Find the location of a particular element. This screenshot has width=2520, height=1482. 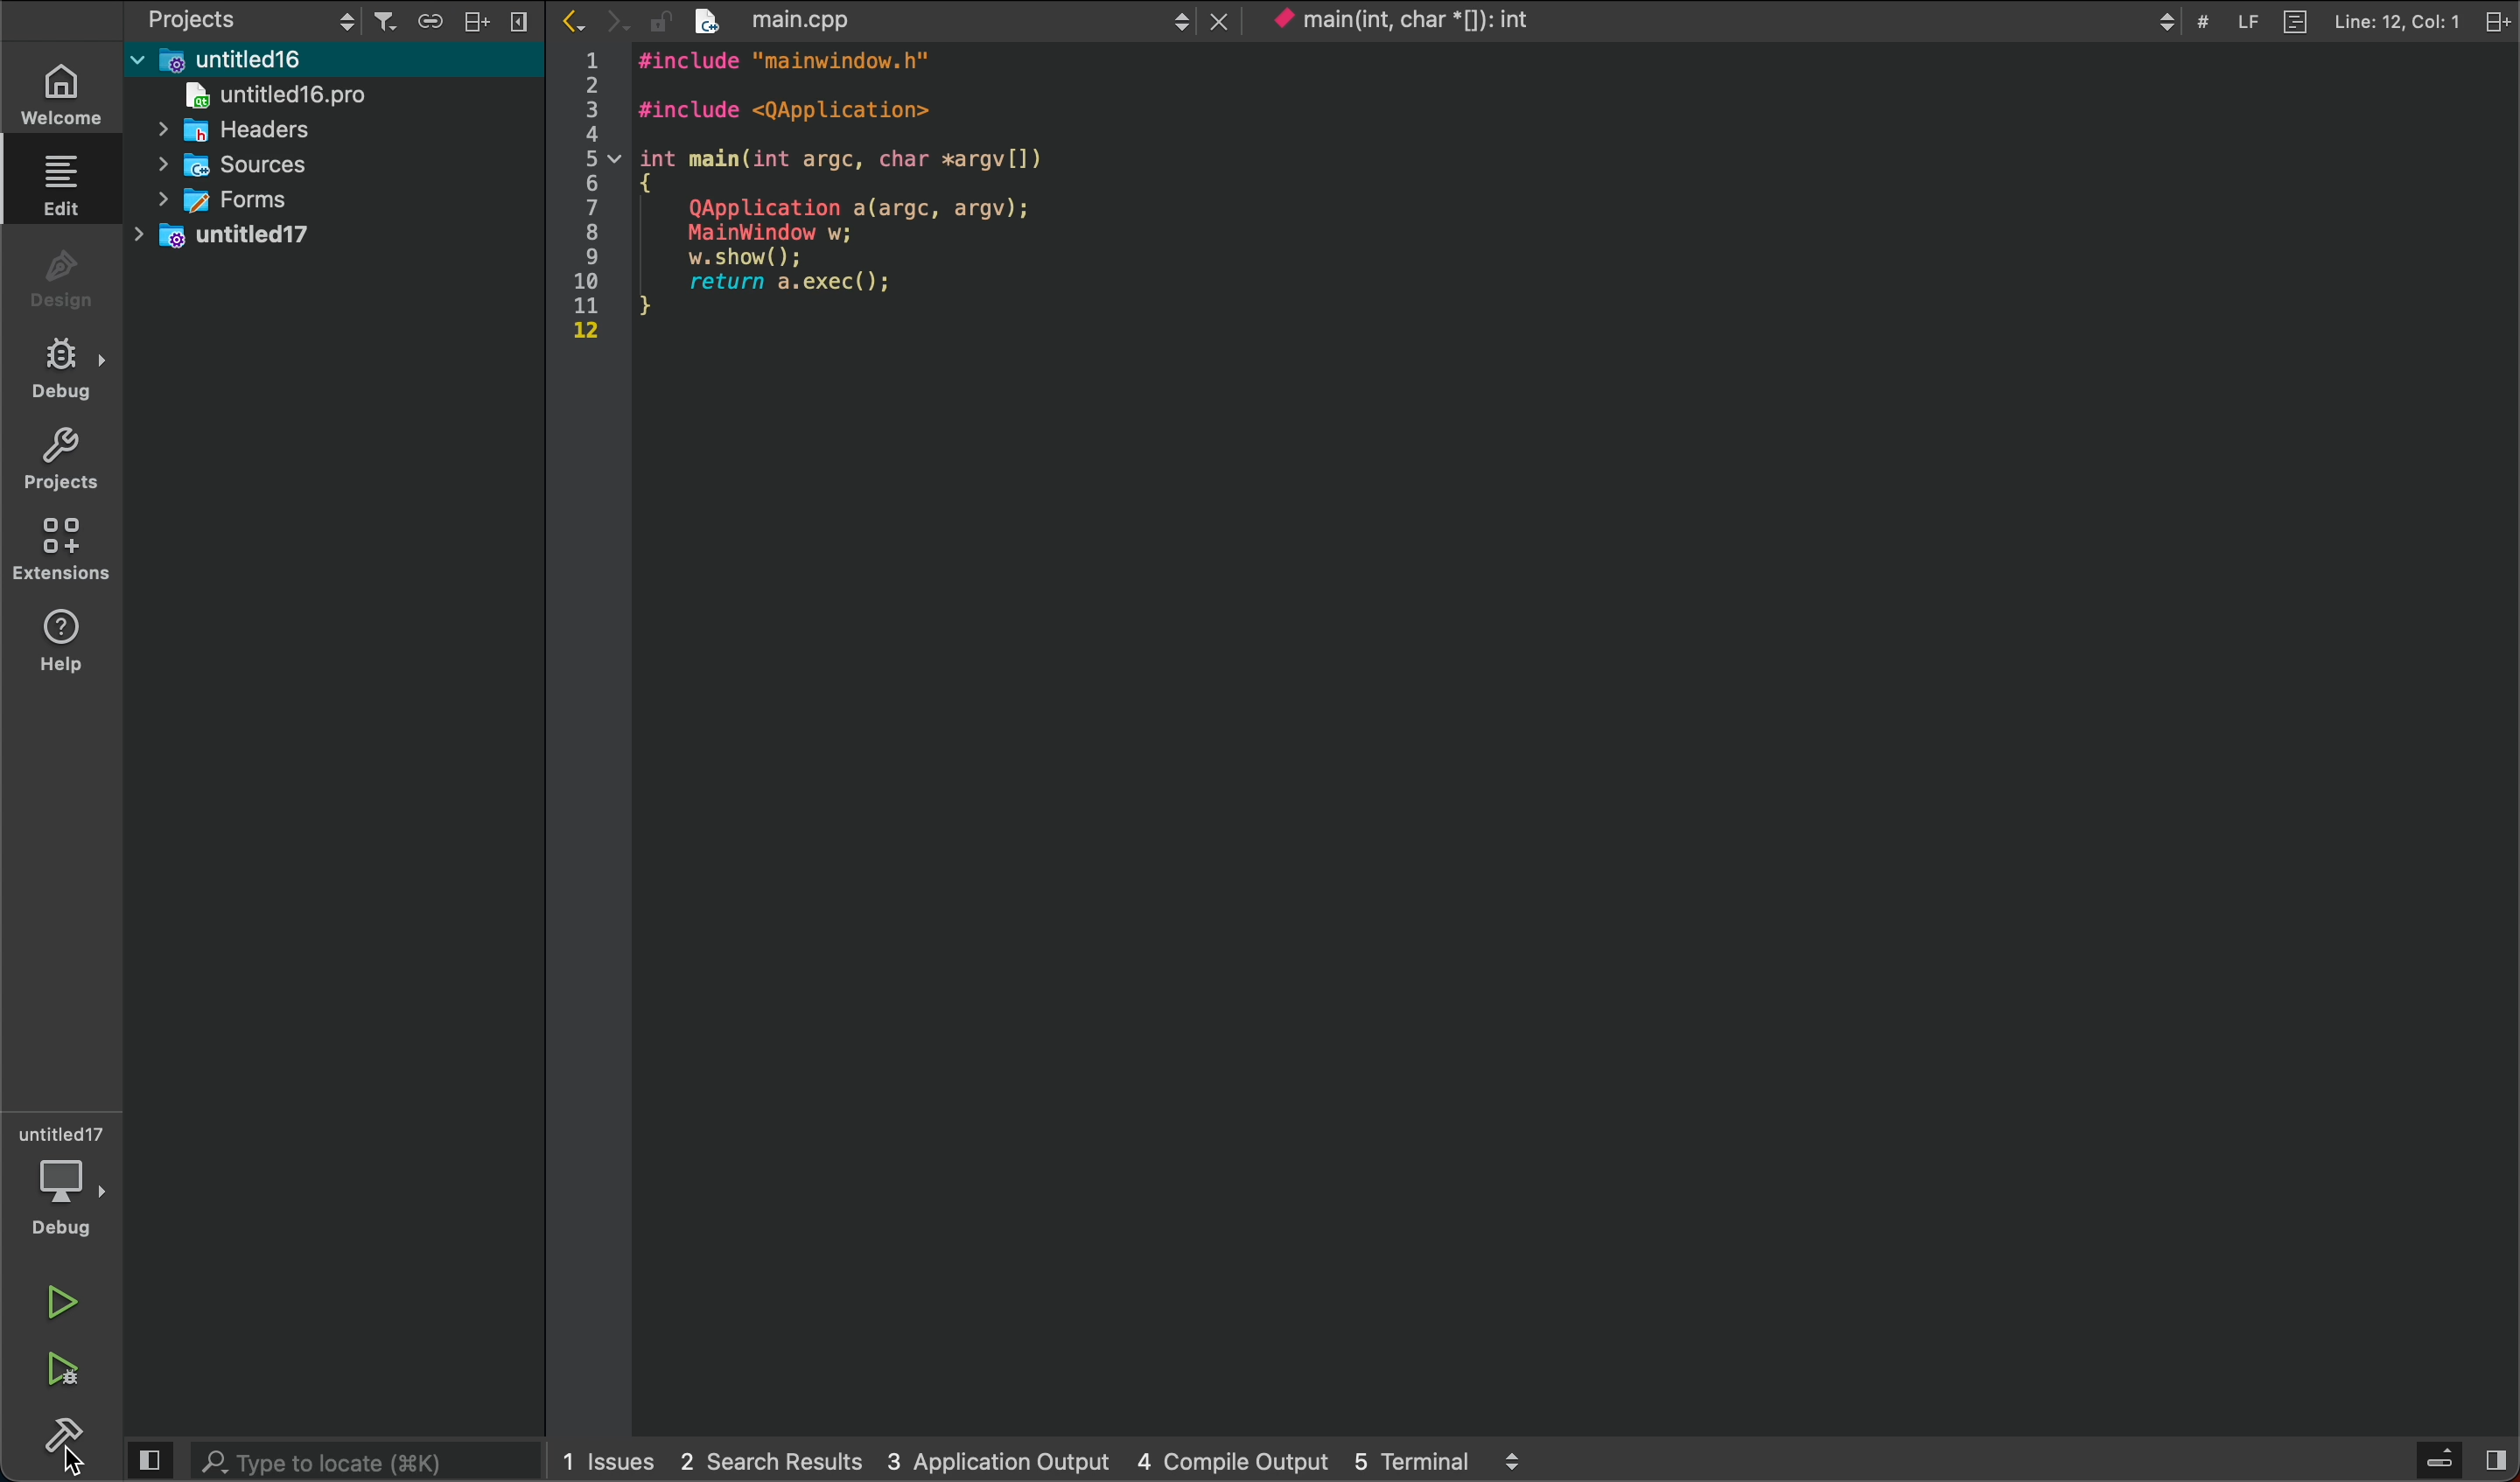

untitled 16 pro is located at coordinates (305, 94).